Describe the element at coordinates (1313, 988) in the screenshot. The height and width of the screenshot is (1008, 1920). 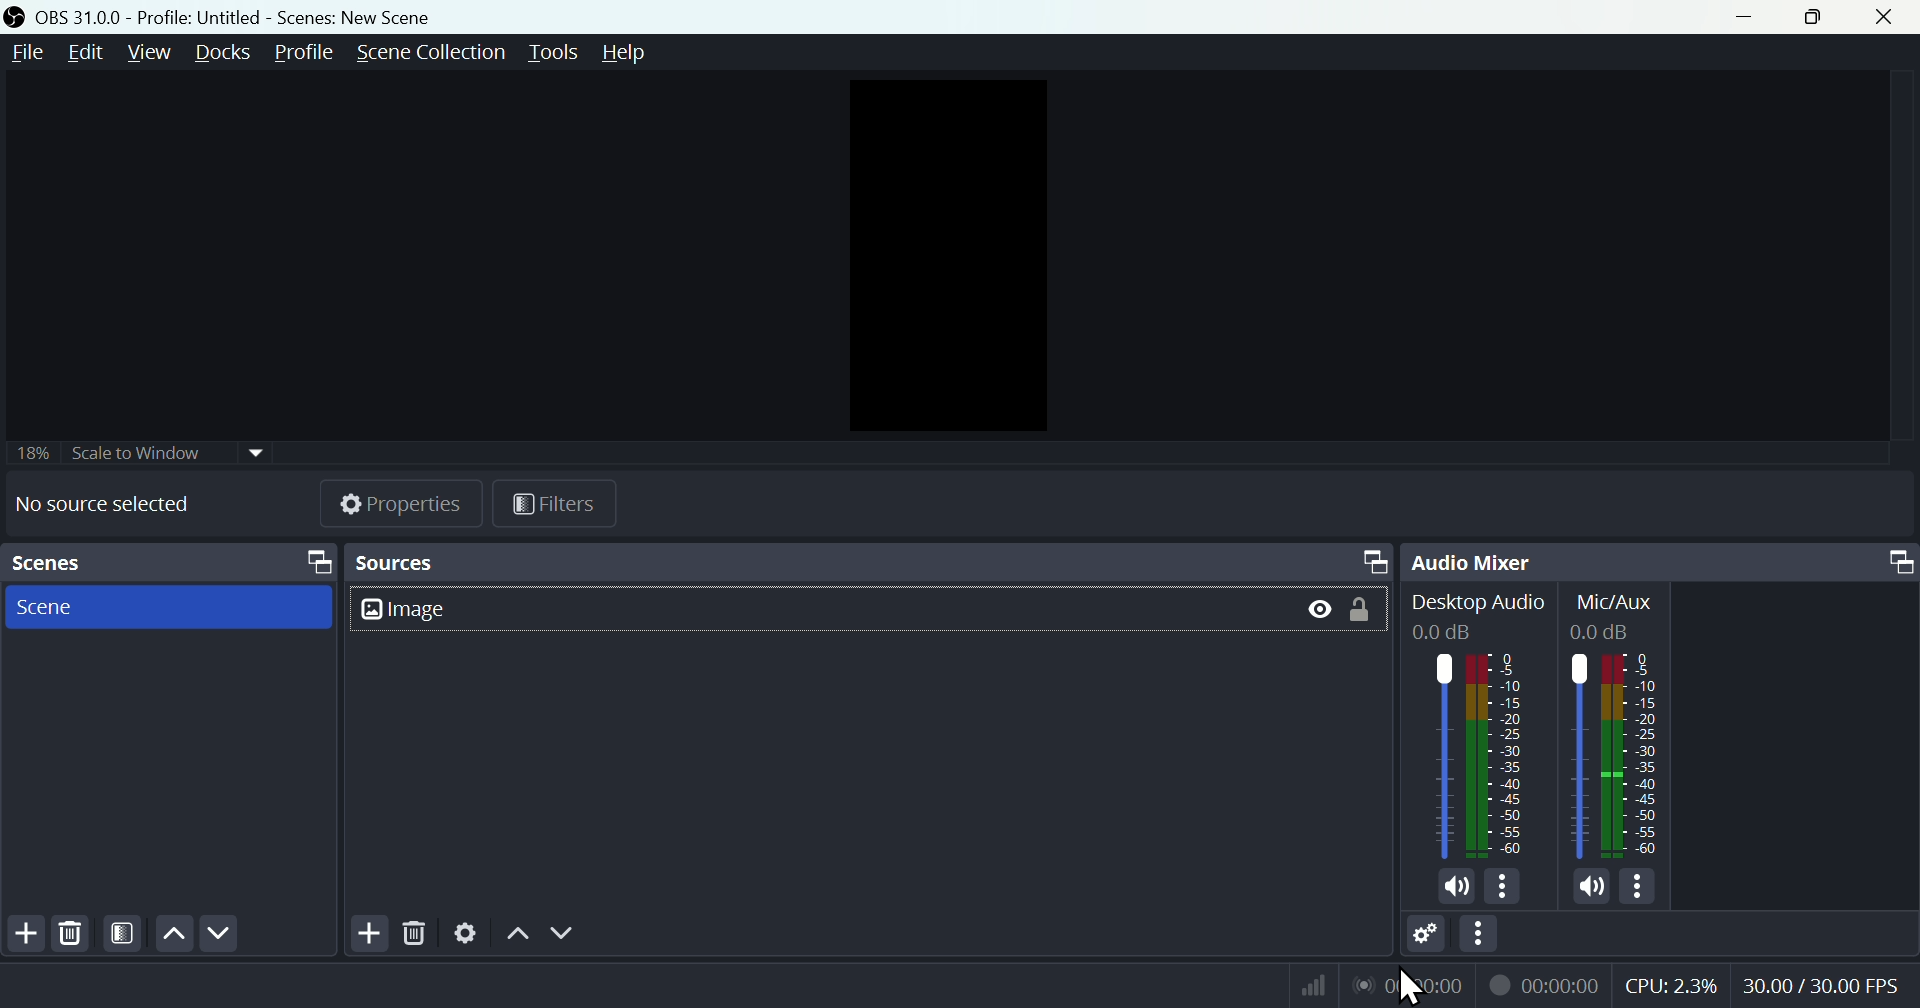
I see `network` at that location.